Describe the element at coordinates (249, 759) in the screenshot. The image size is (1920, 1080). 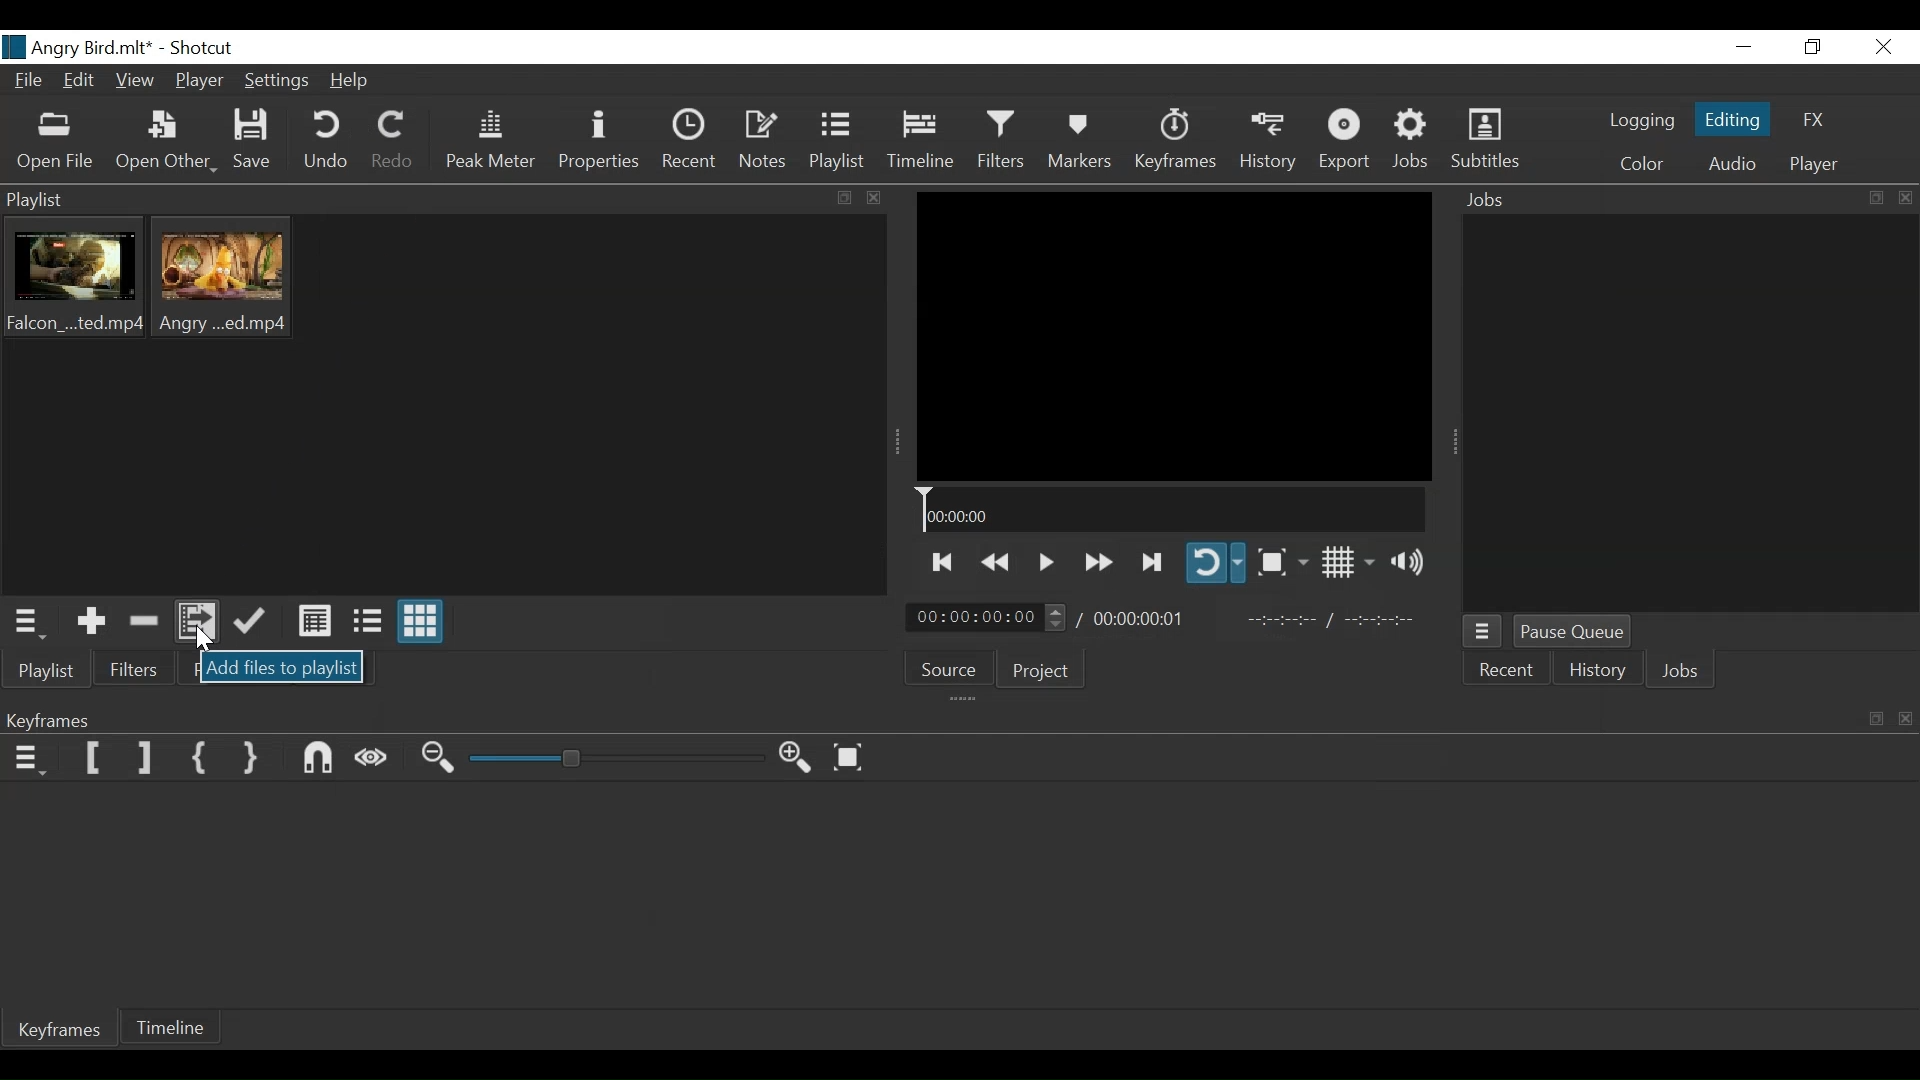
I see `Set Second Simple Keyframe` at that location.